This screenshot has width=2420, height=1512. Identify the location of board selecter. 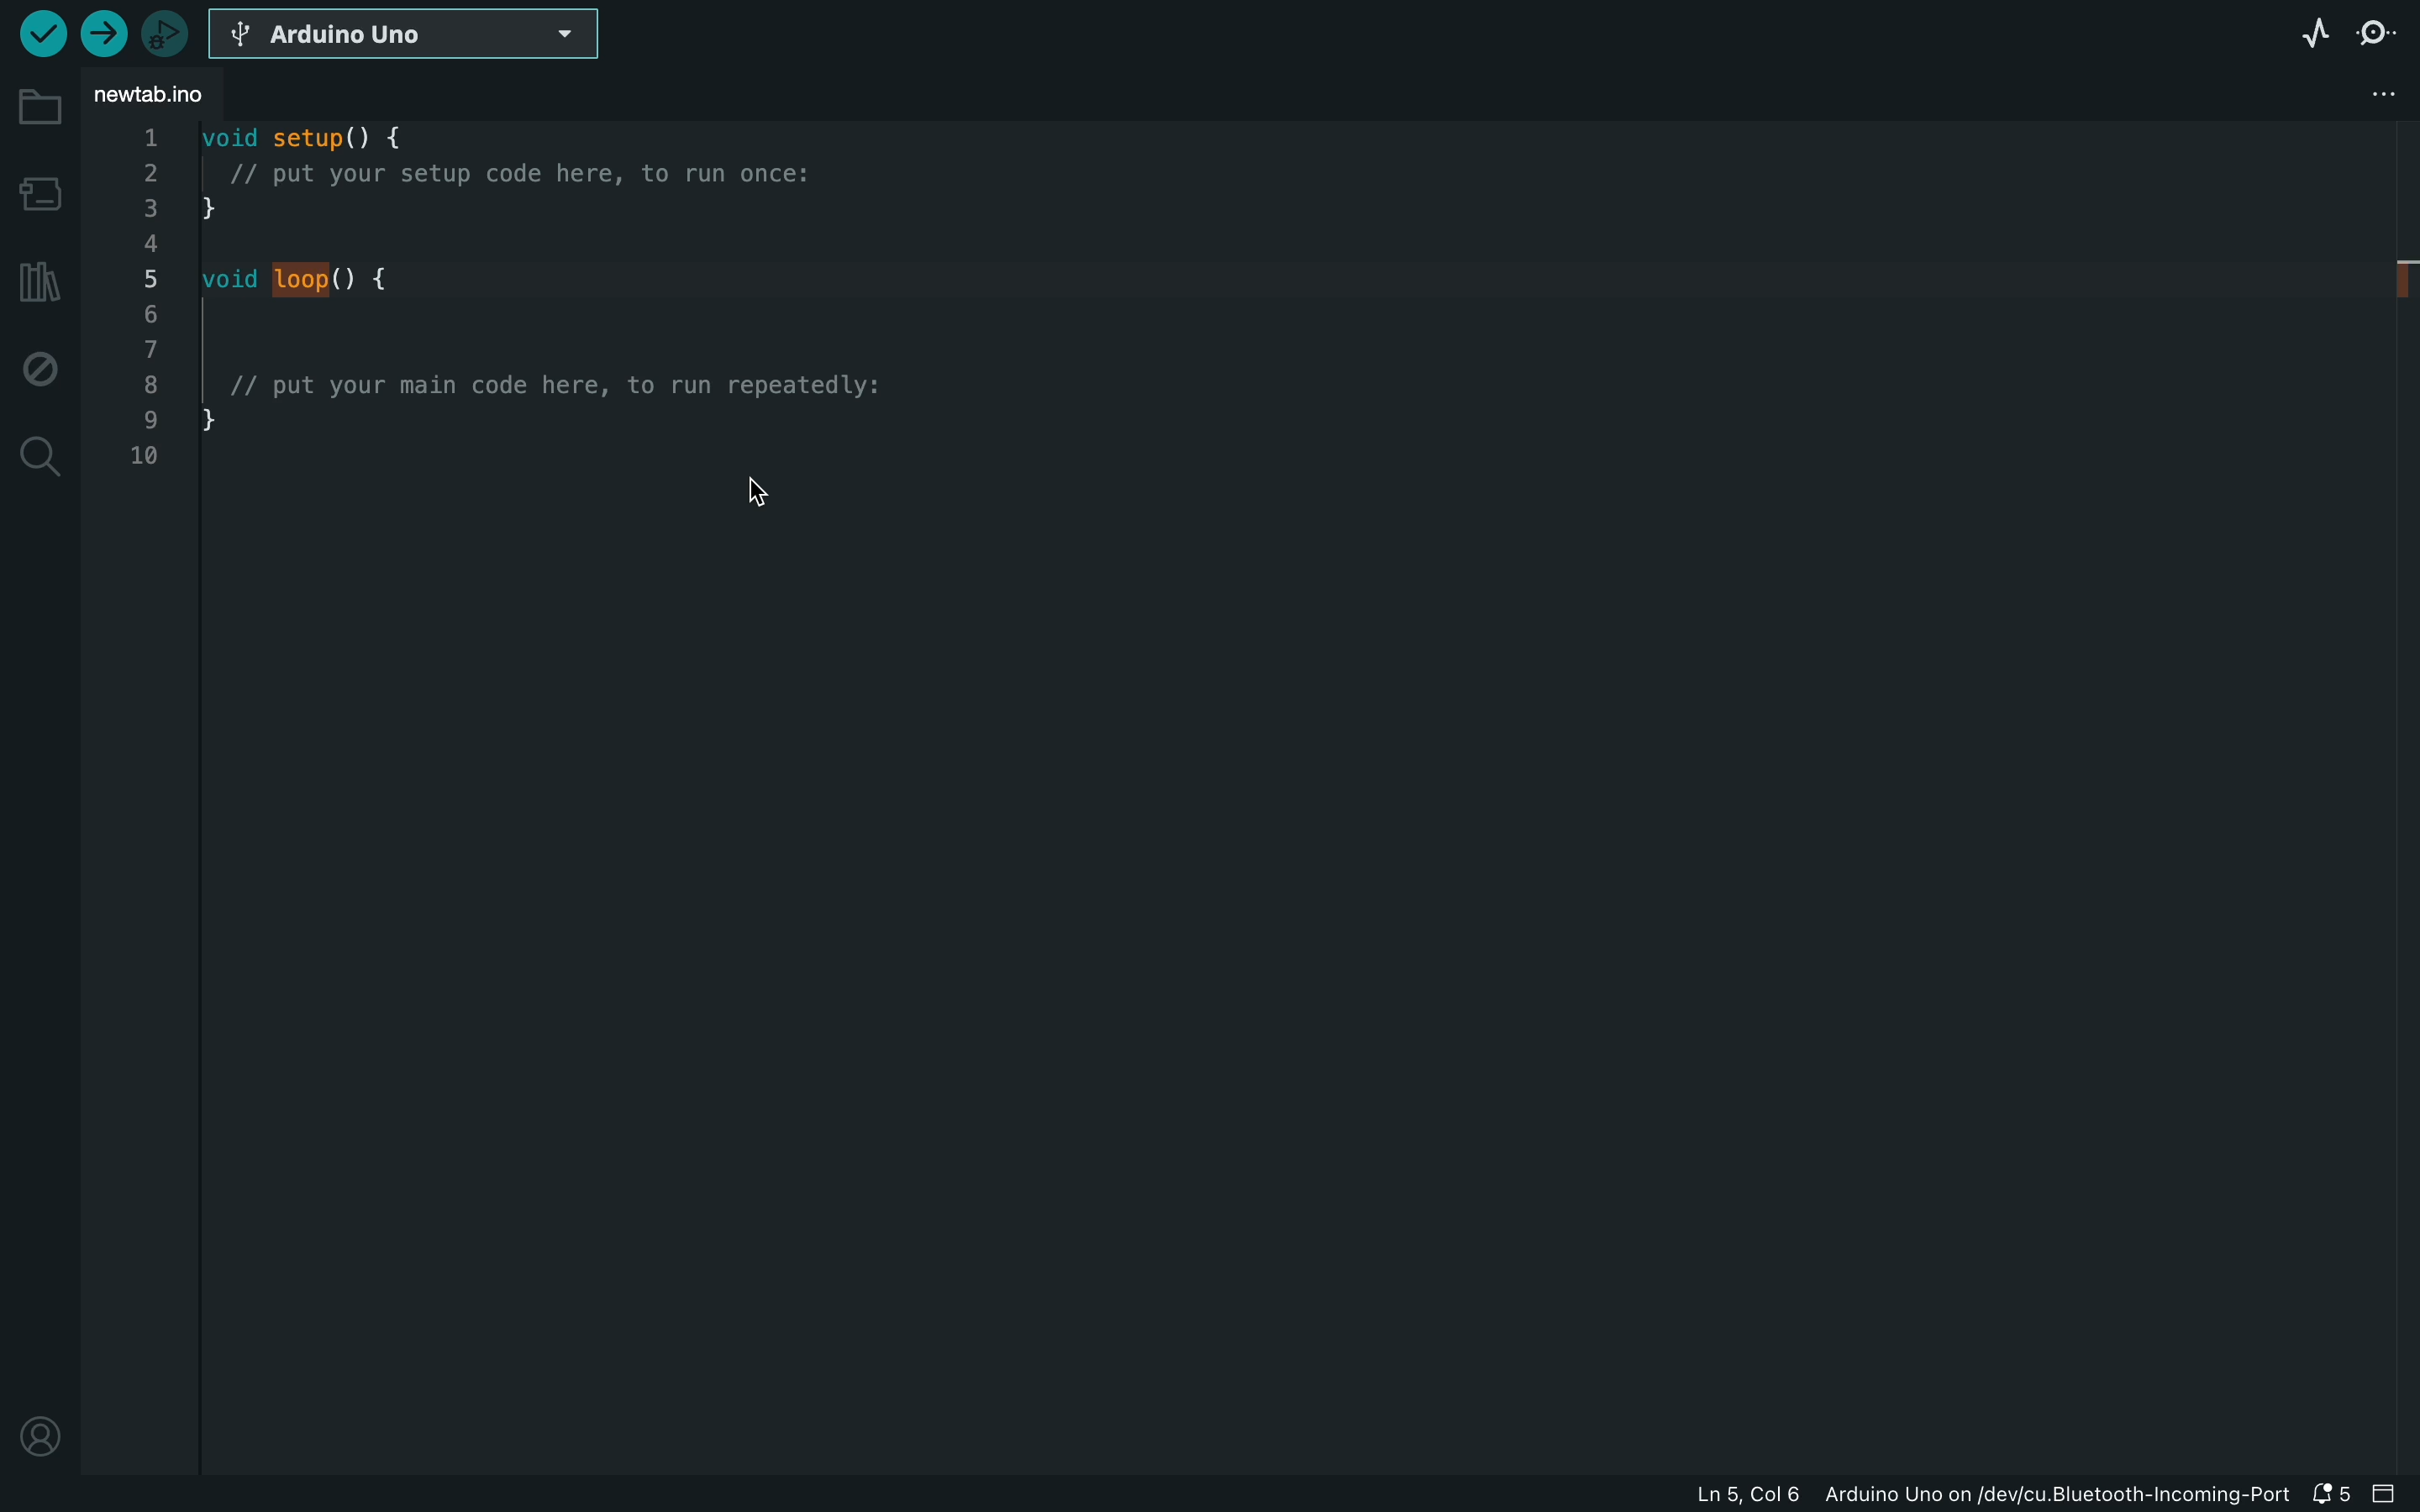
(409, 35).